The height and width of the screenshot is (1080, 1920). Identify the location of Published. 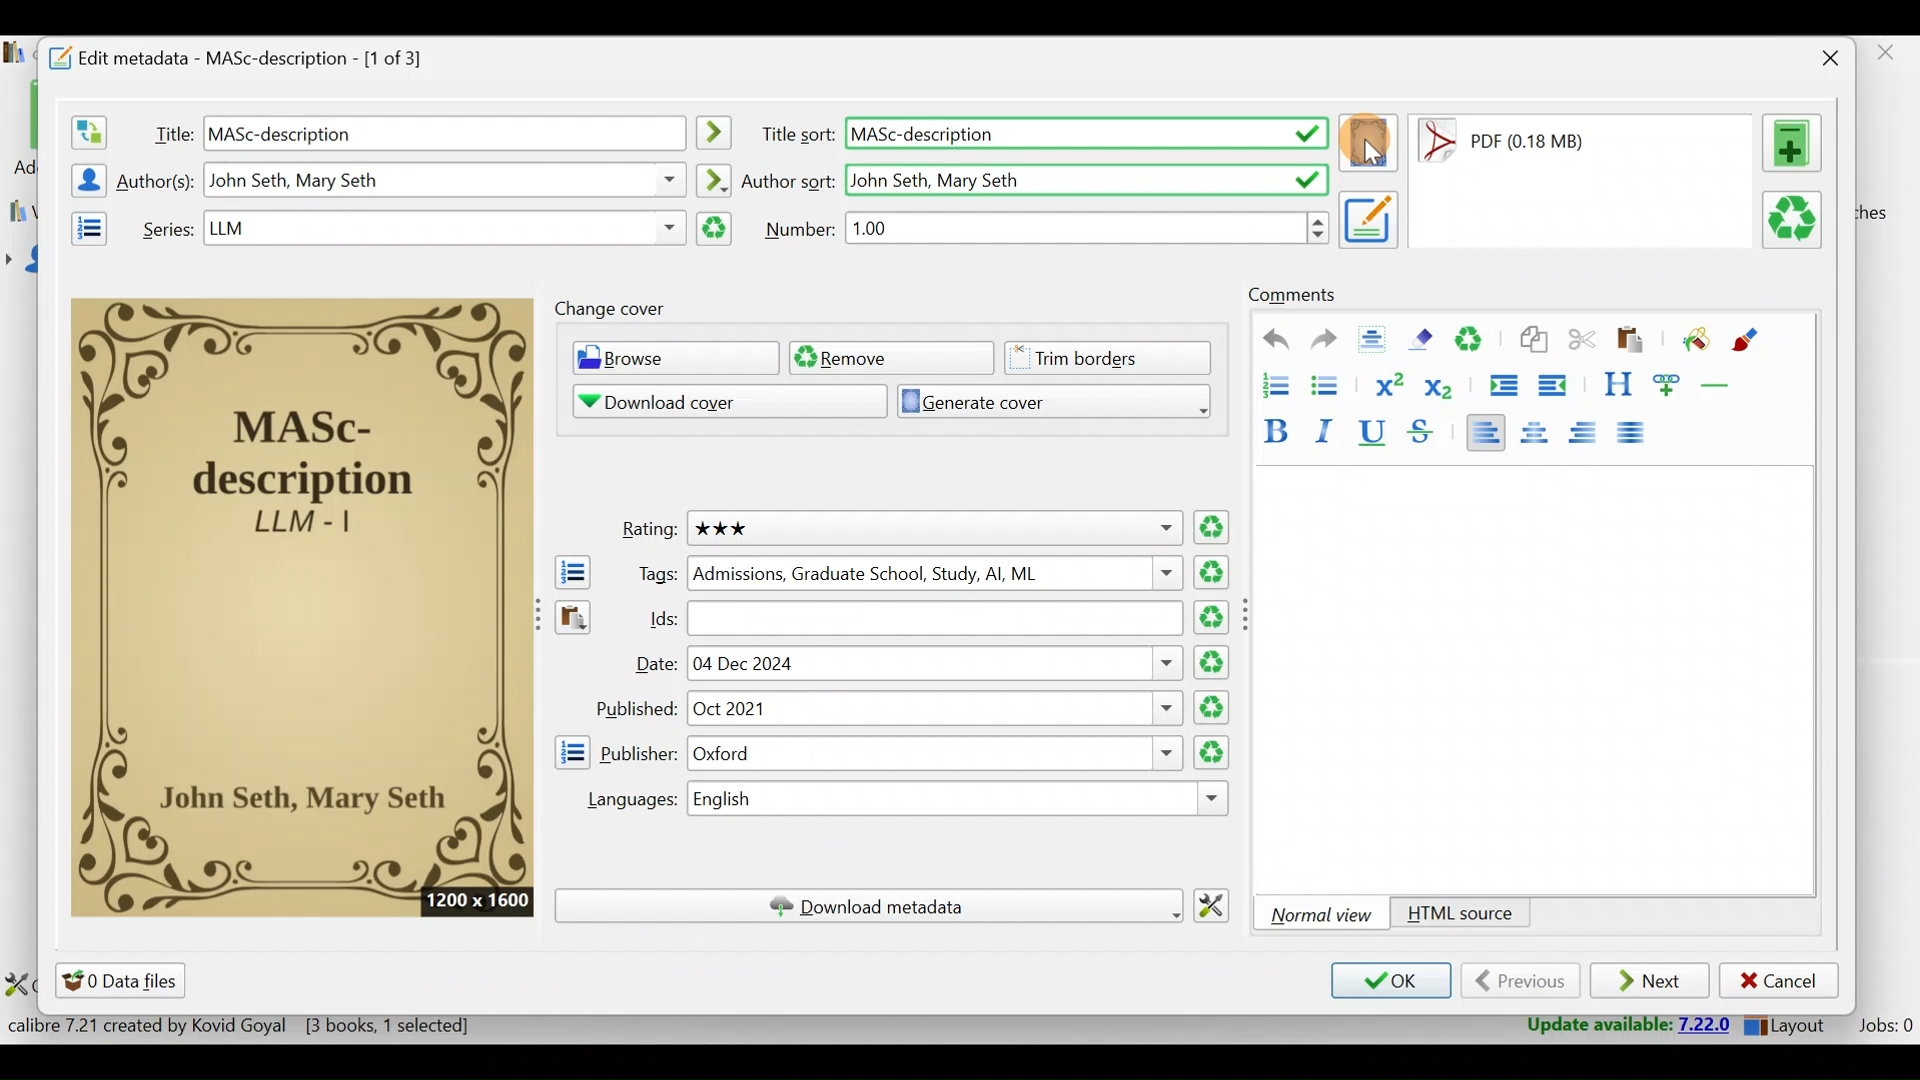
(634, 709).